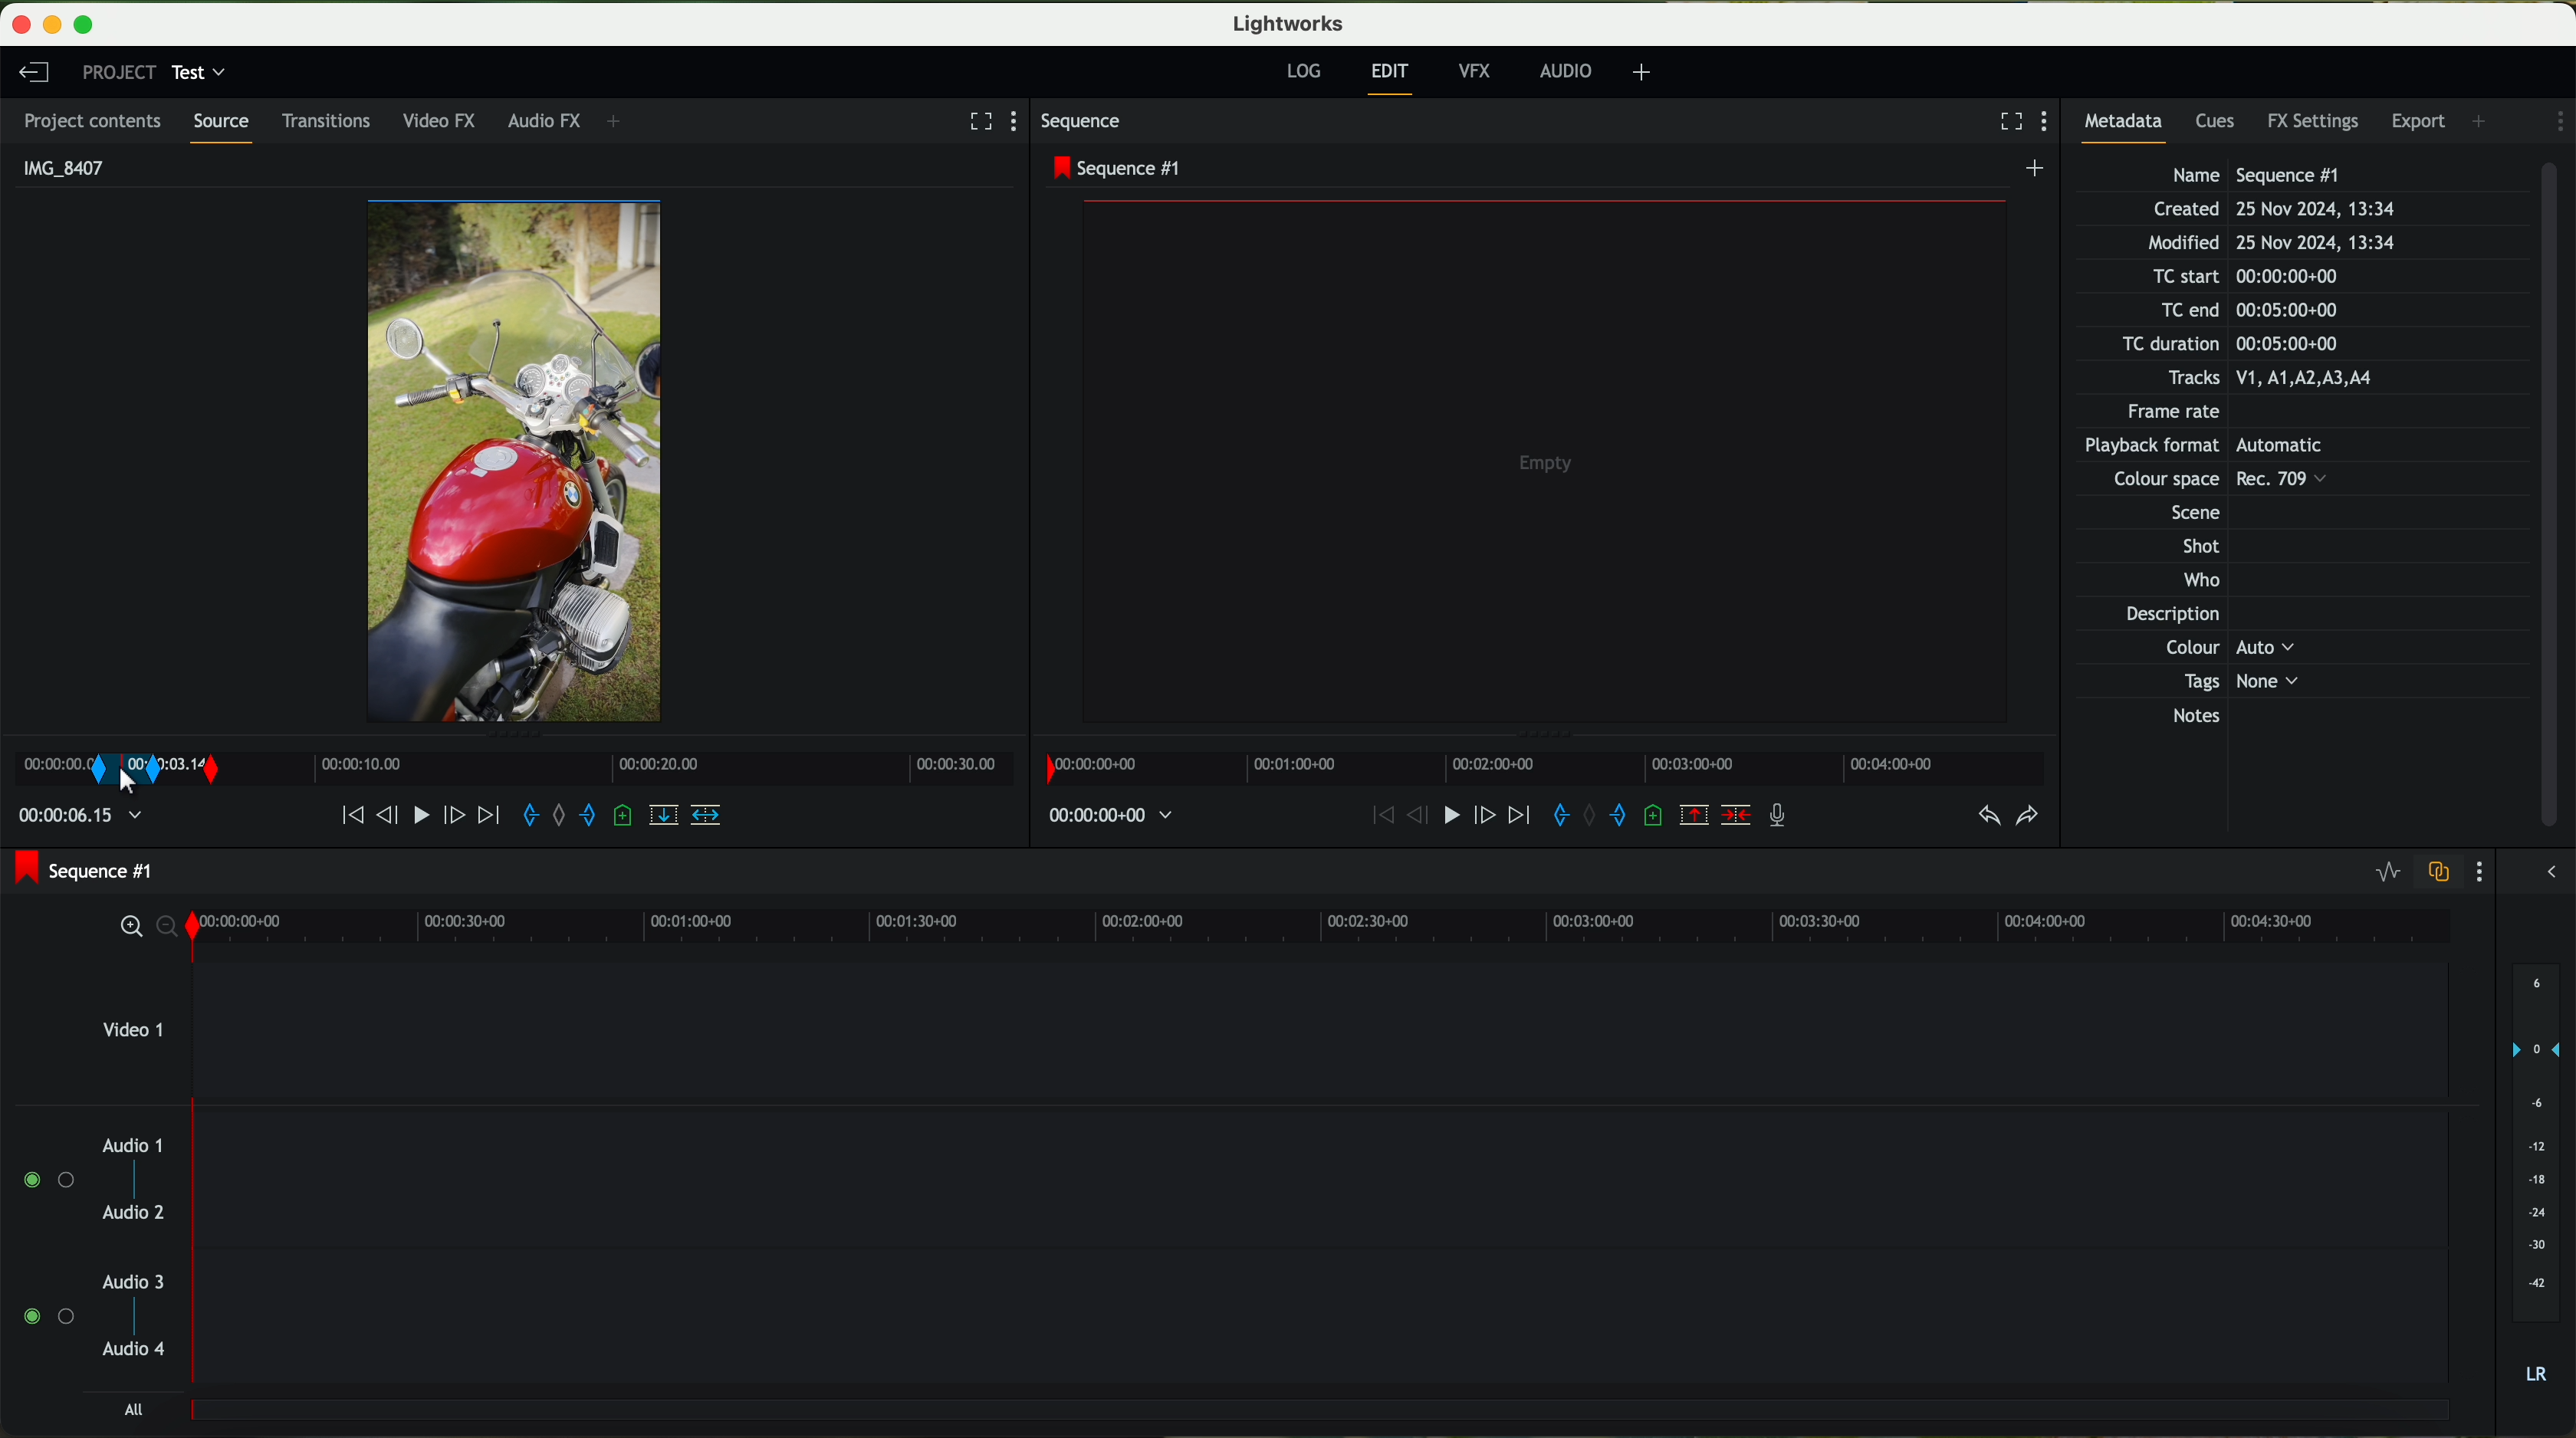 This screenshot has height=1438, width=2576. Describe the element at coordinates (1286, 24) in the screenshot. I see `Lightworks` at that location.